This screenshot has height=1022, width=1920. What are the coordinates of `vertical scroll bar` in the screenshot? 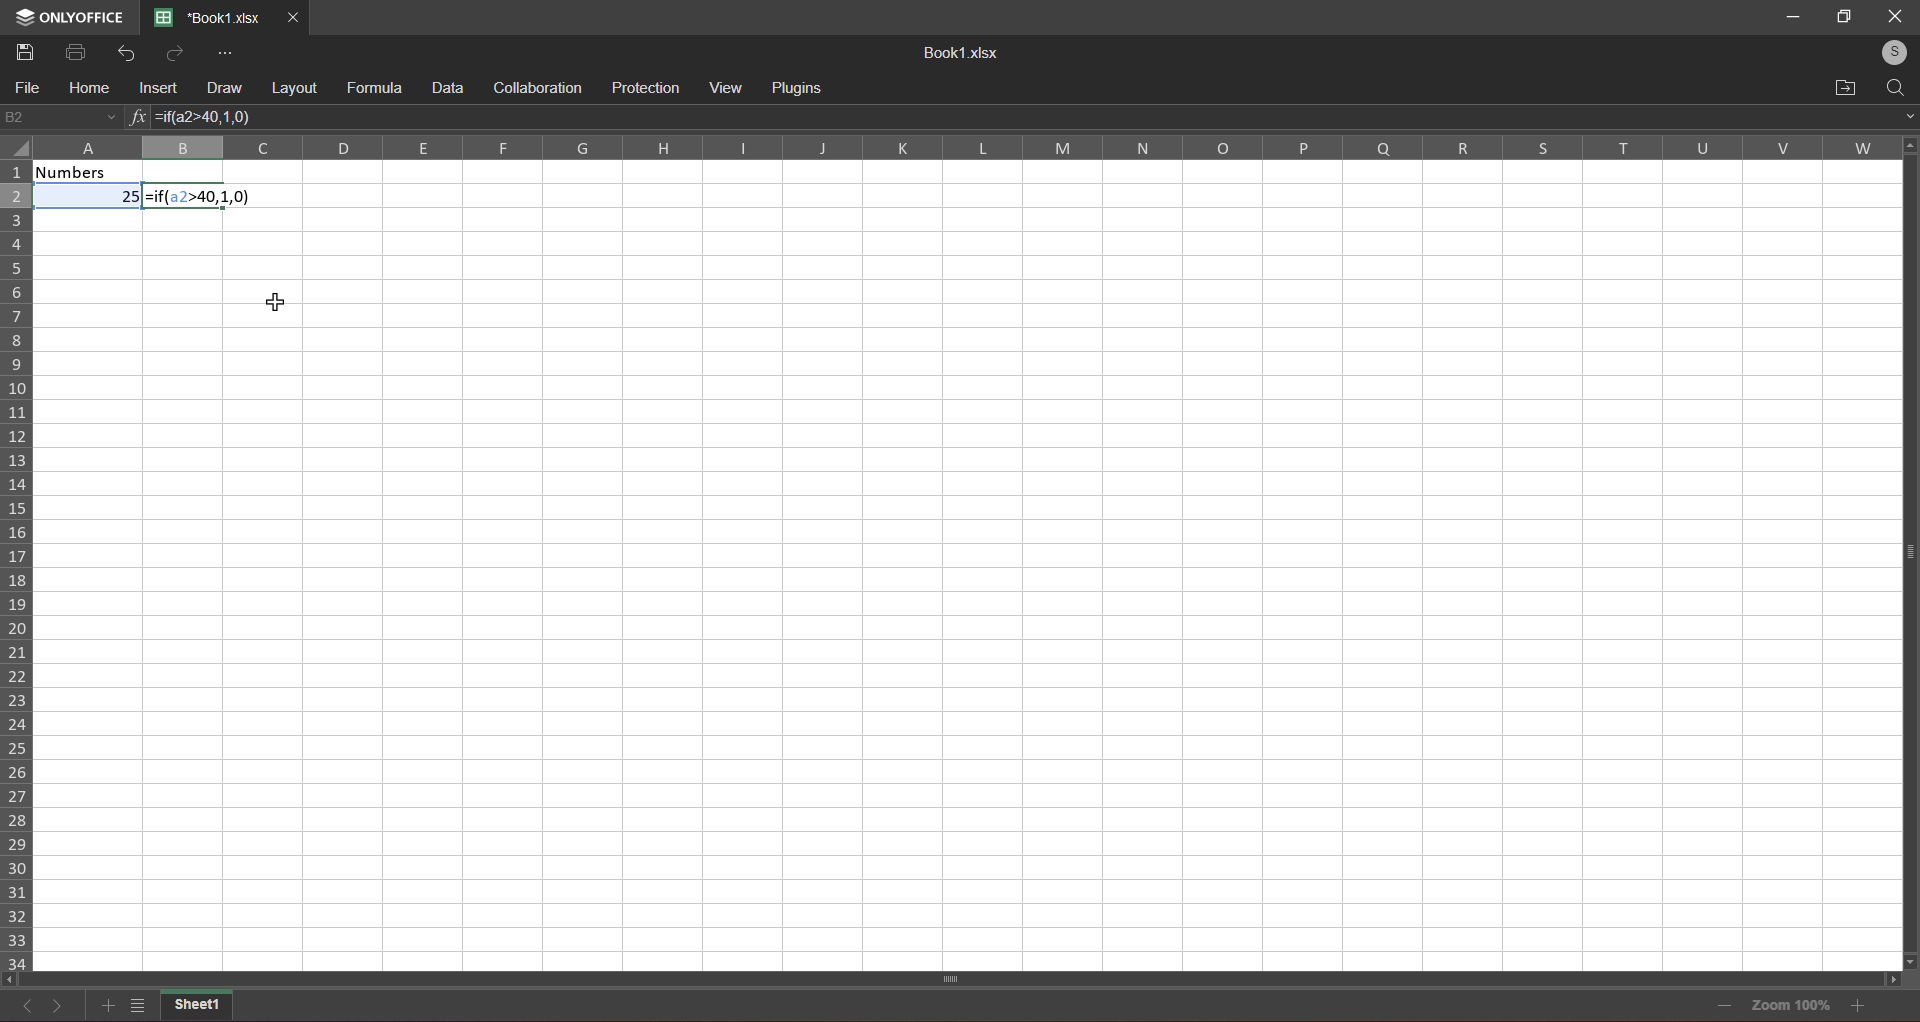 It's located at (1906, 566).